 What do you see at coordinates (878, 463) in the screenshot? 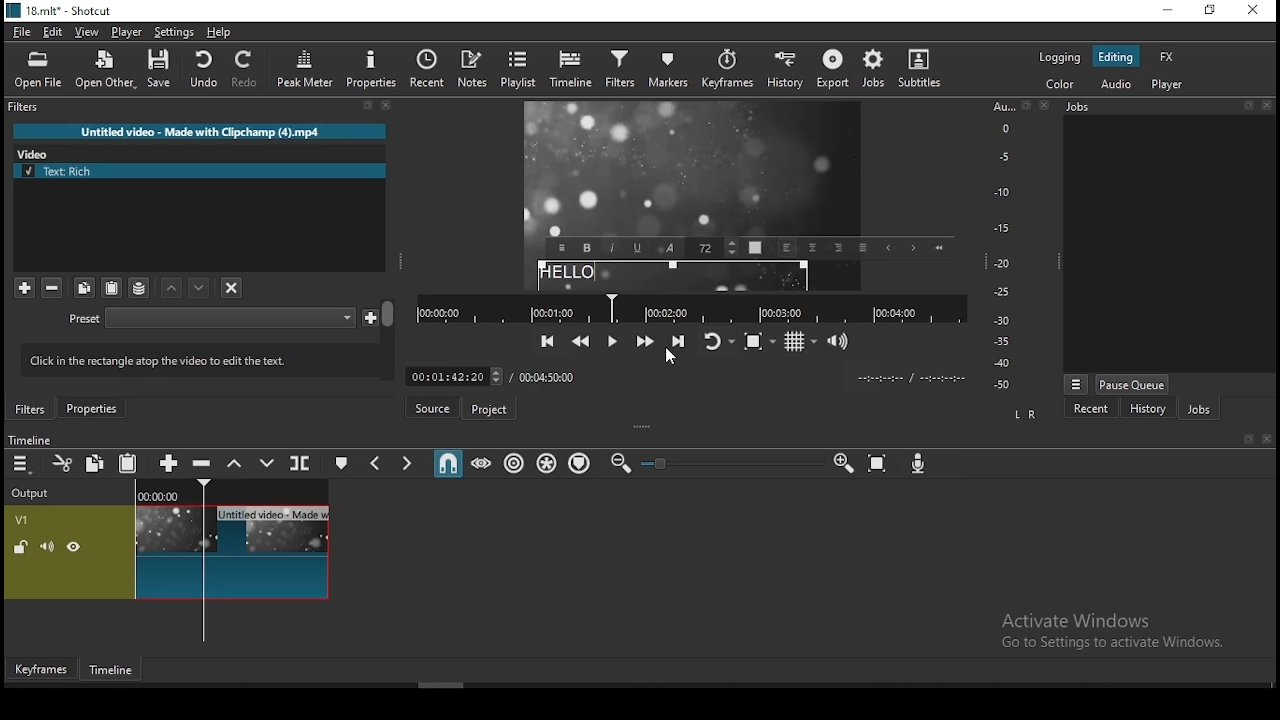
I see `zoom timeline to fit` at bounding box center [878, 463].